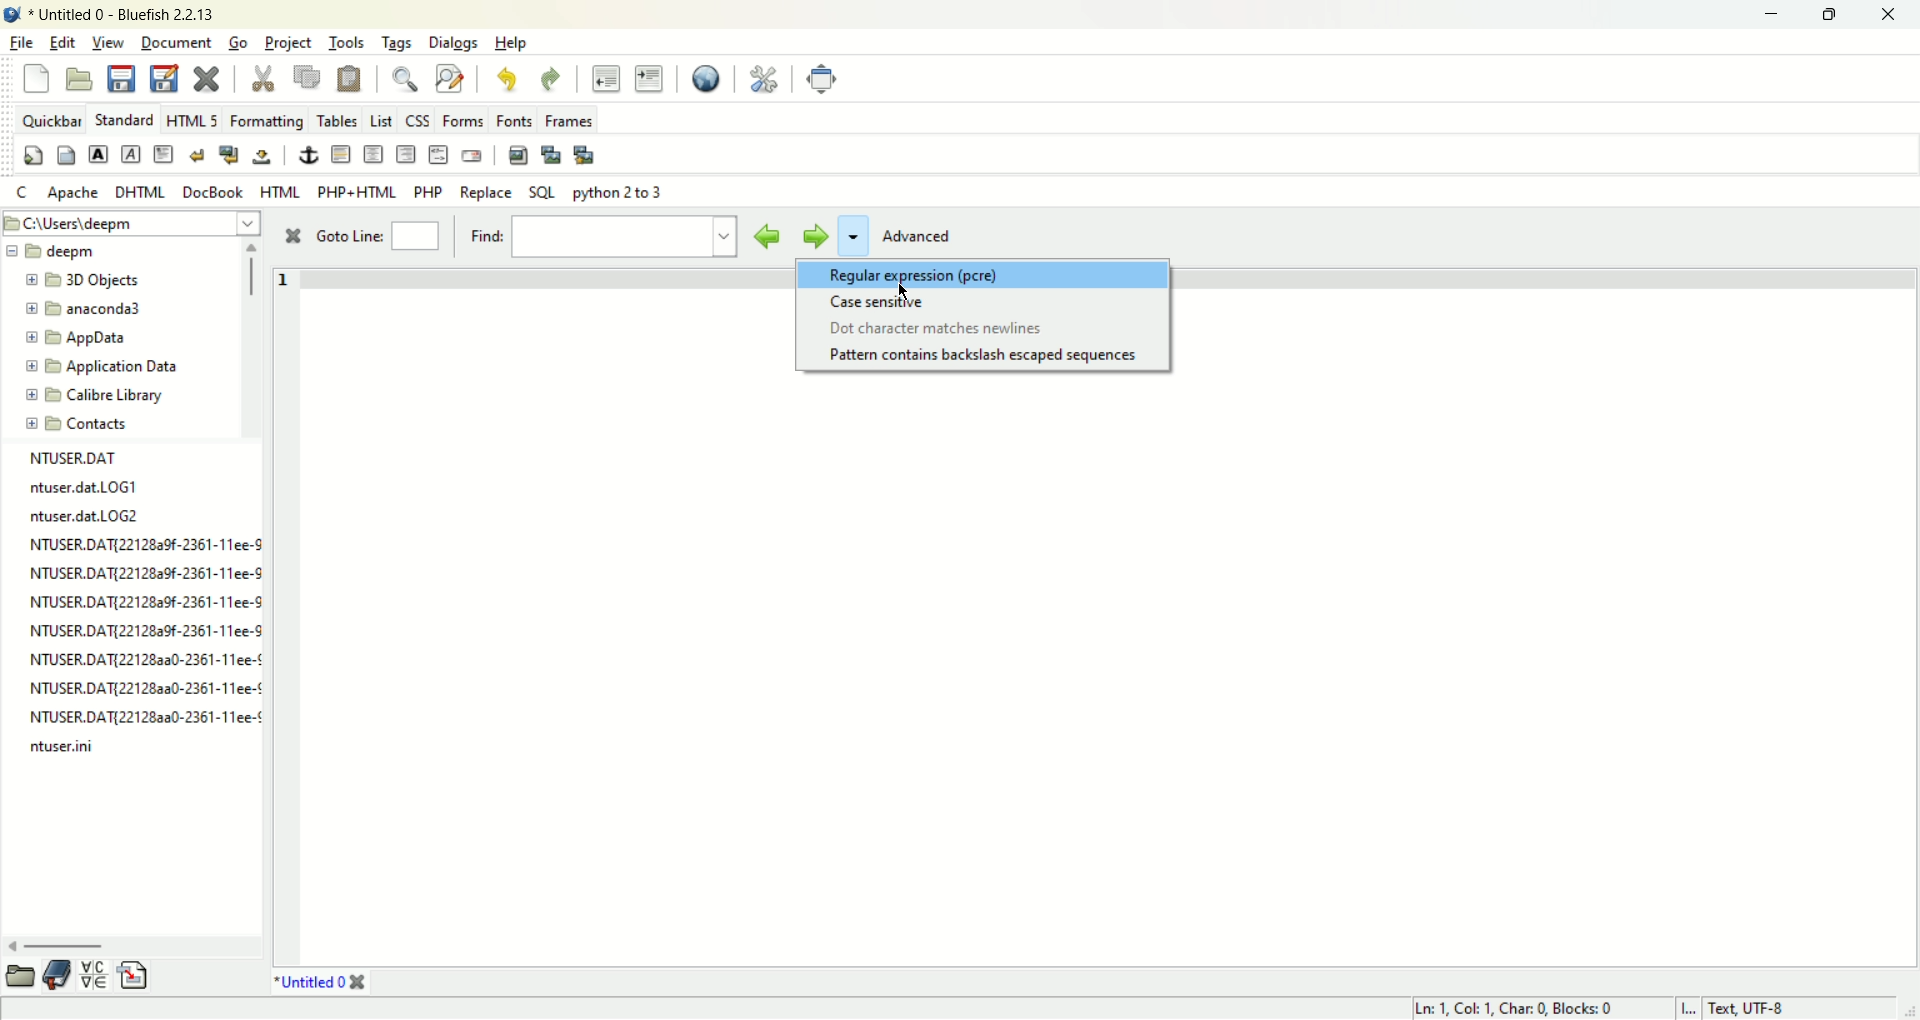 This screenshot has height=1020, width=1920. What do you see at coordinates (89, 310) in the screenshot?
I see `anaconda` at bounding box center [89, 310].